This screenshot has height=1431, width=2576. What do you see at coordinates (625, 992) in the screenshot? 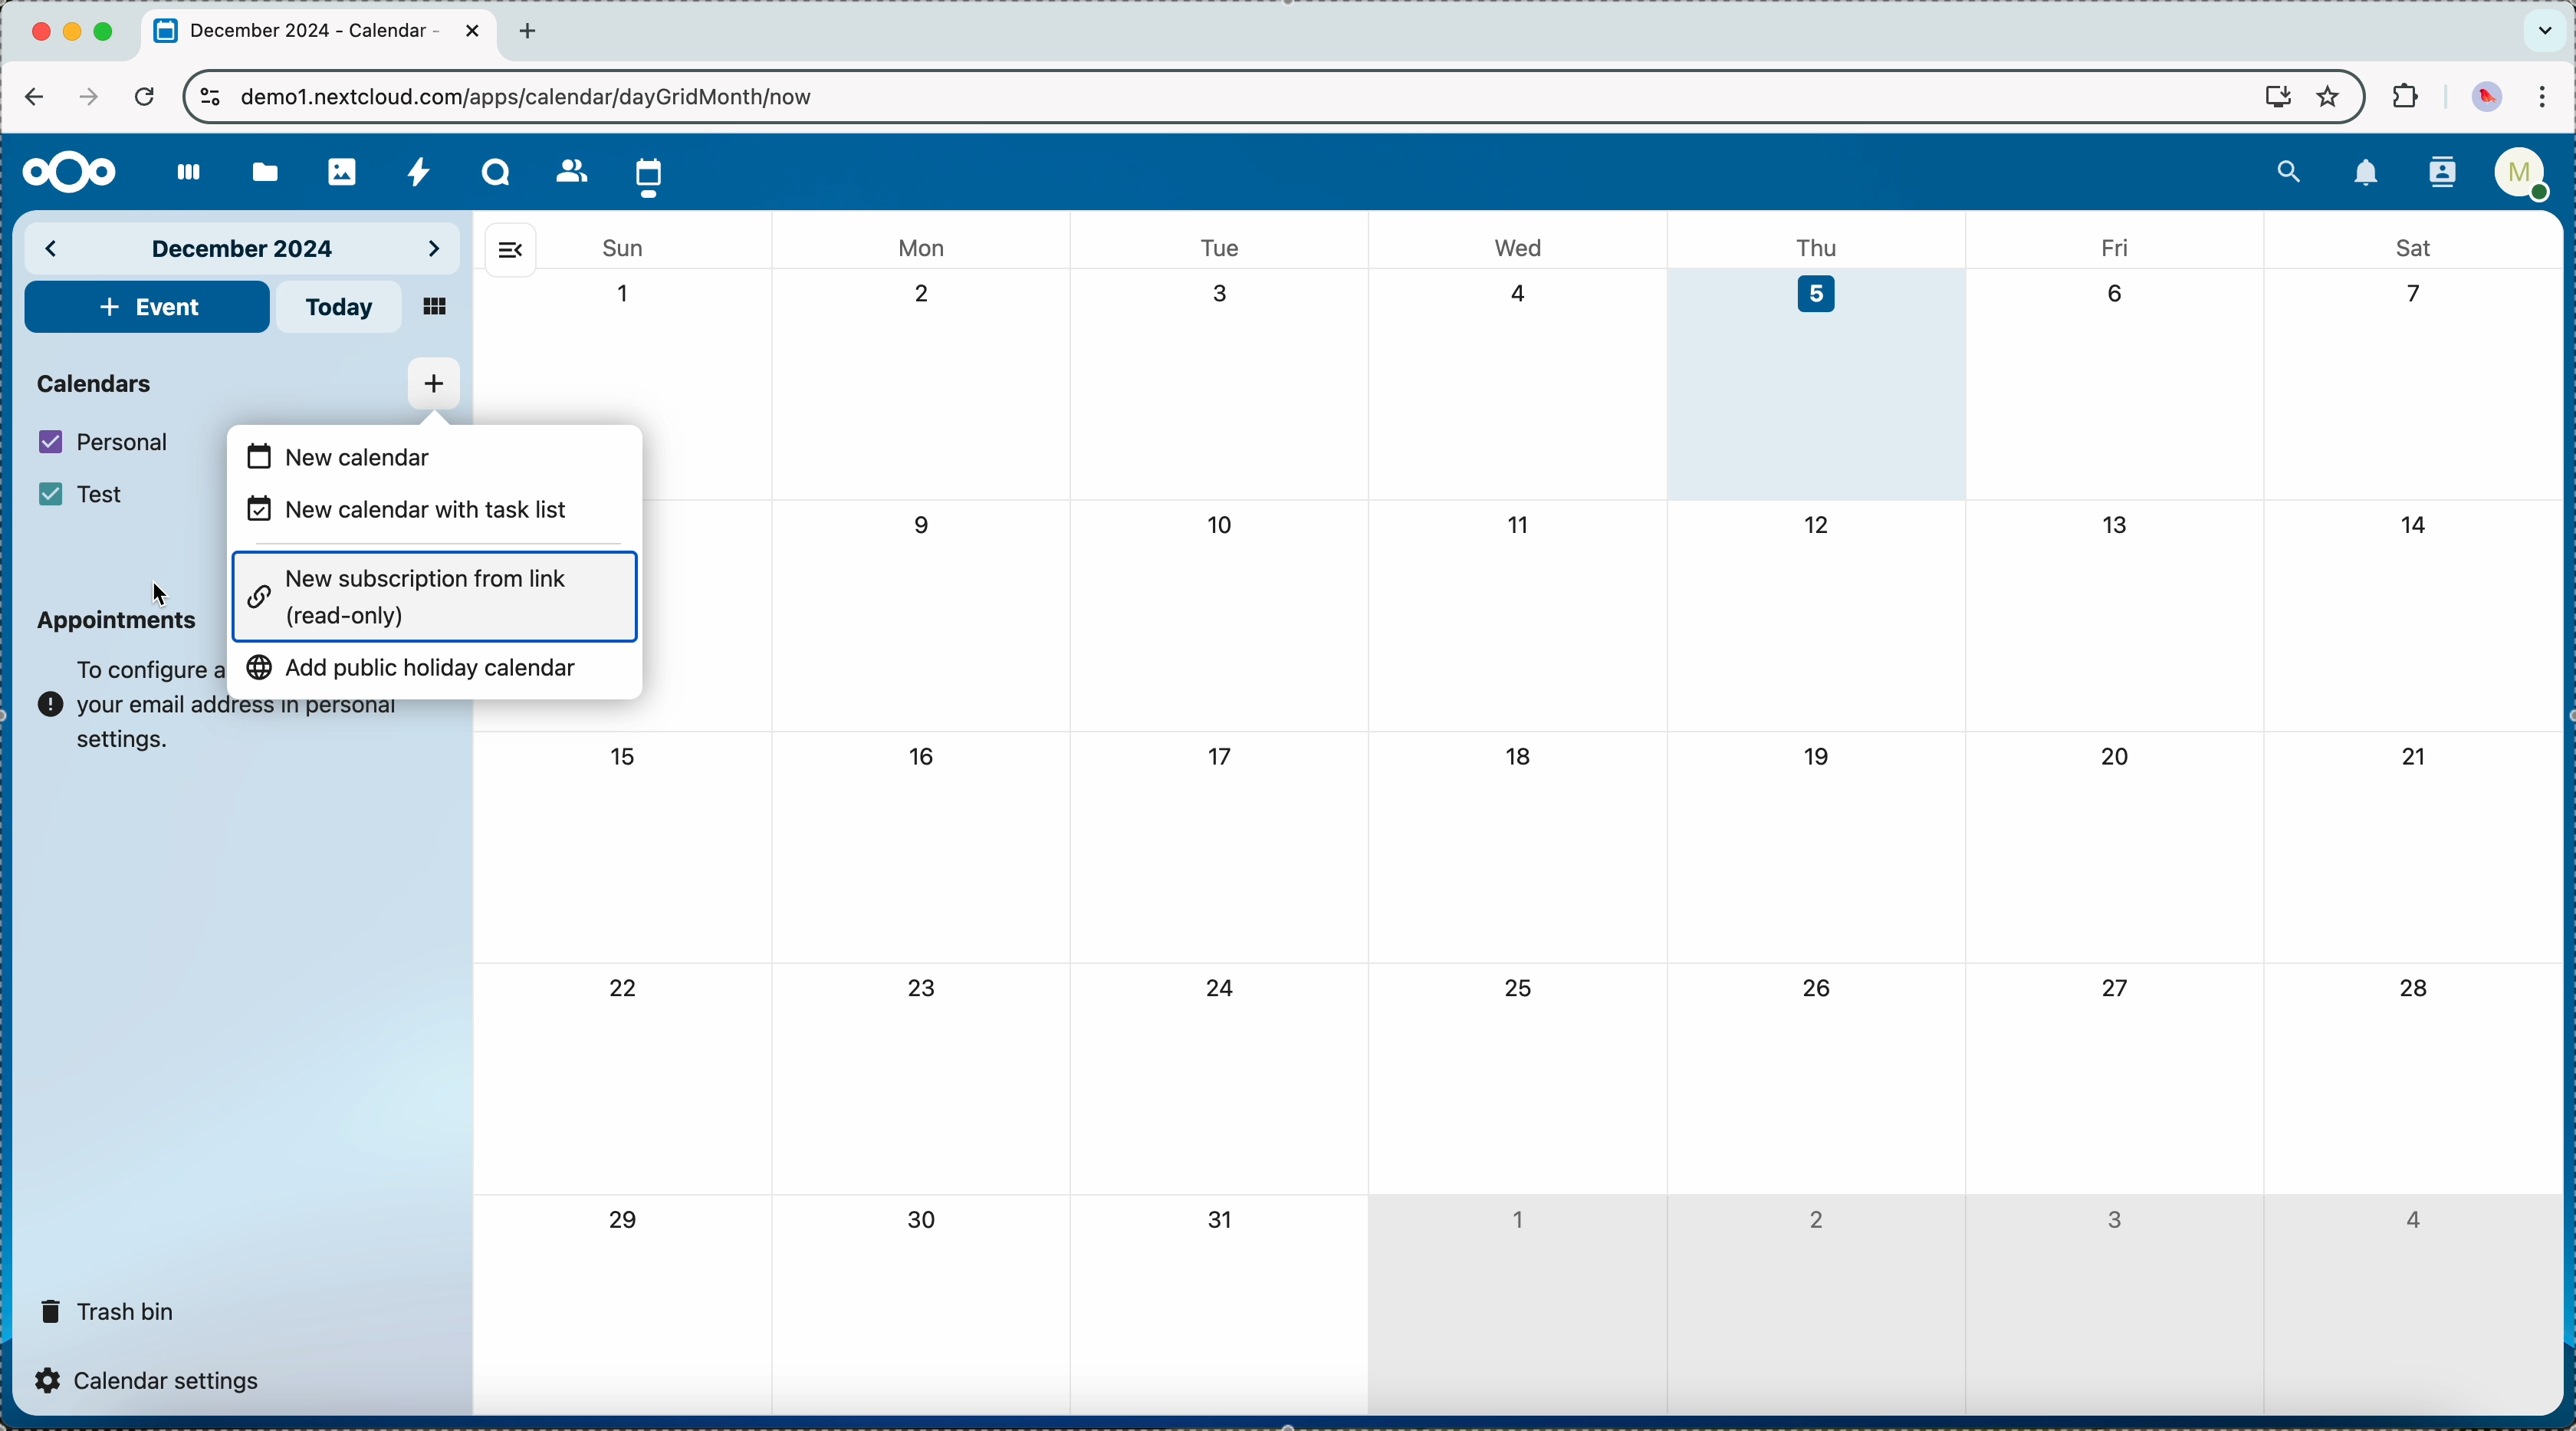
I see `22` at bounding box center [625, 992].